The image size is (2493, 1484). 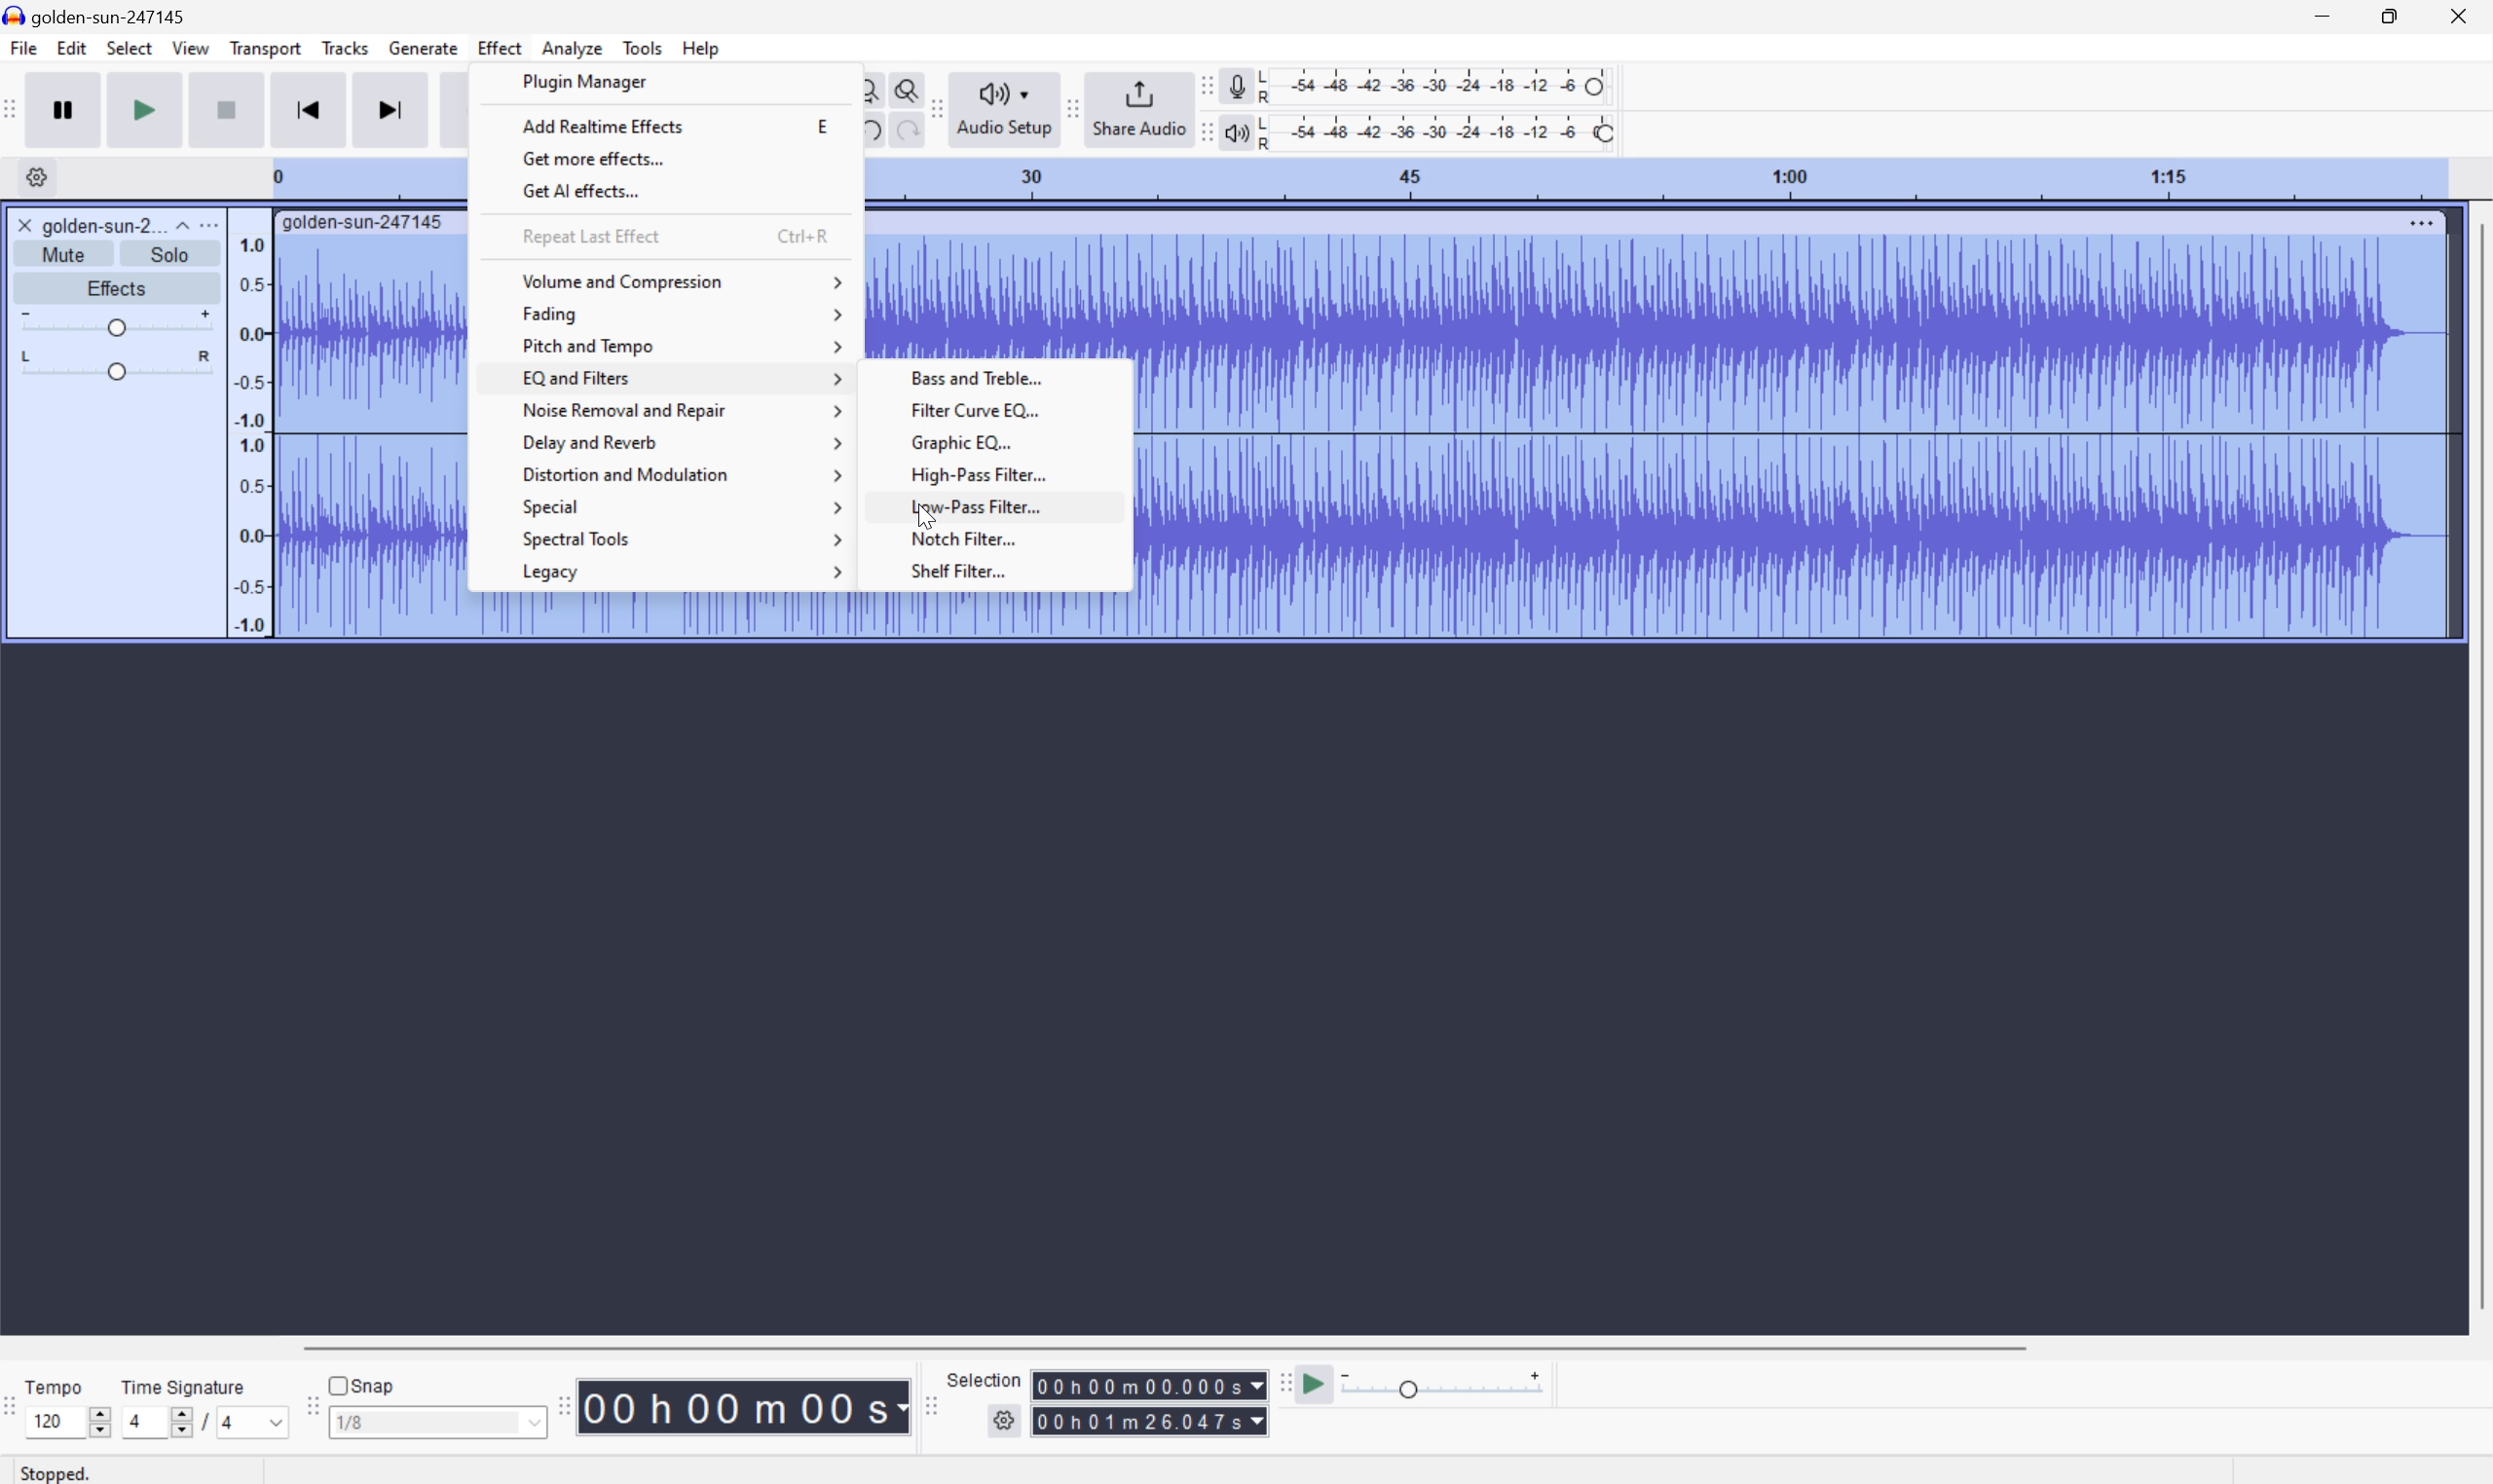 I want to click on Play, so click(x=145, y=108).